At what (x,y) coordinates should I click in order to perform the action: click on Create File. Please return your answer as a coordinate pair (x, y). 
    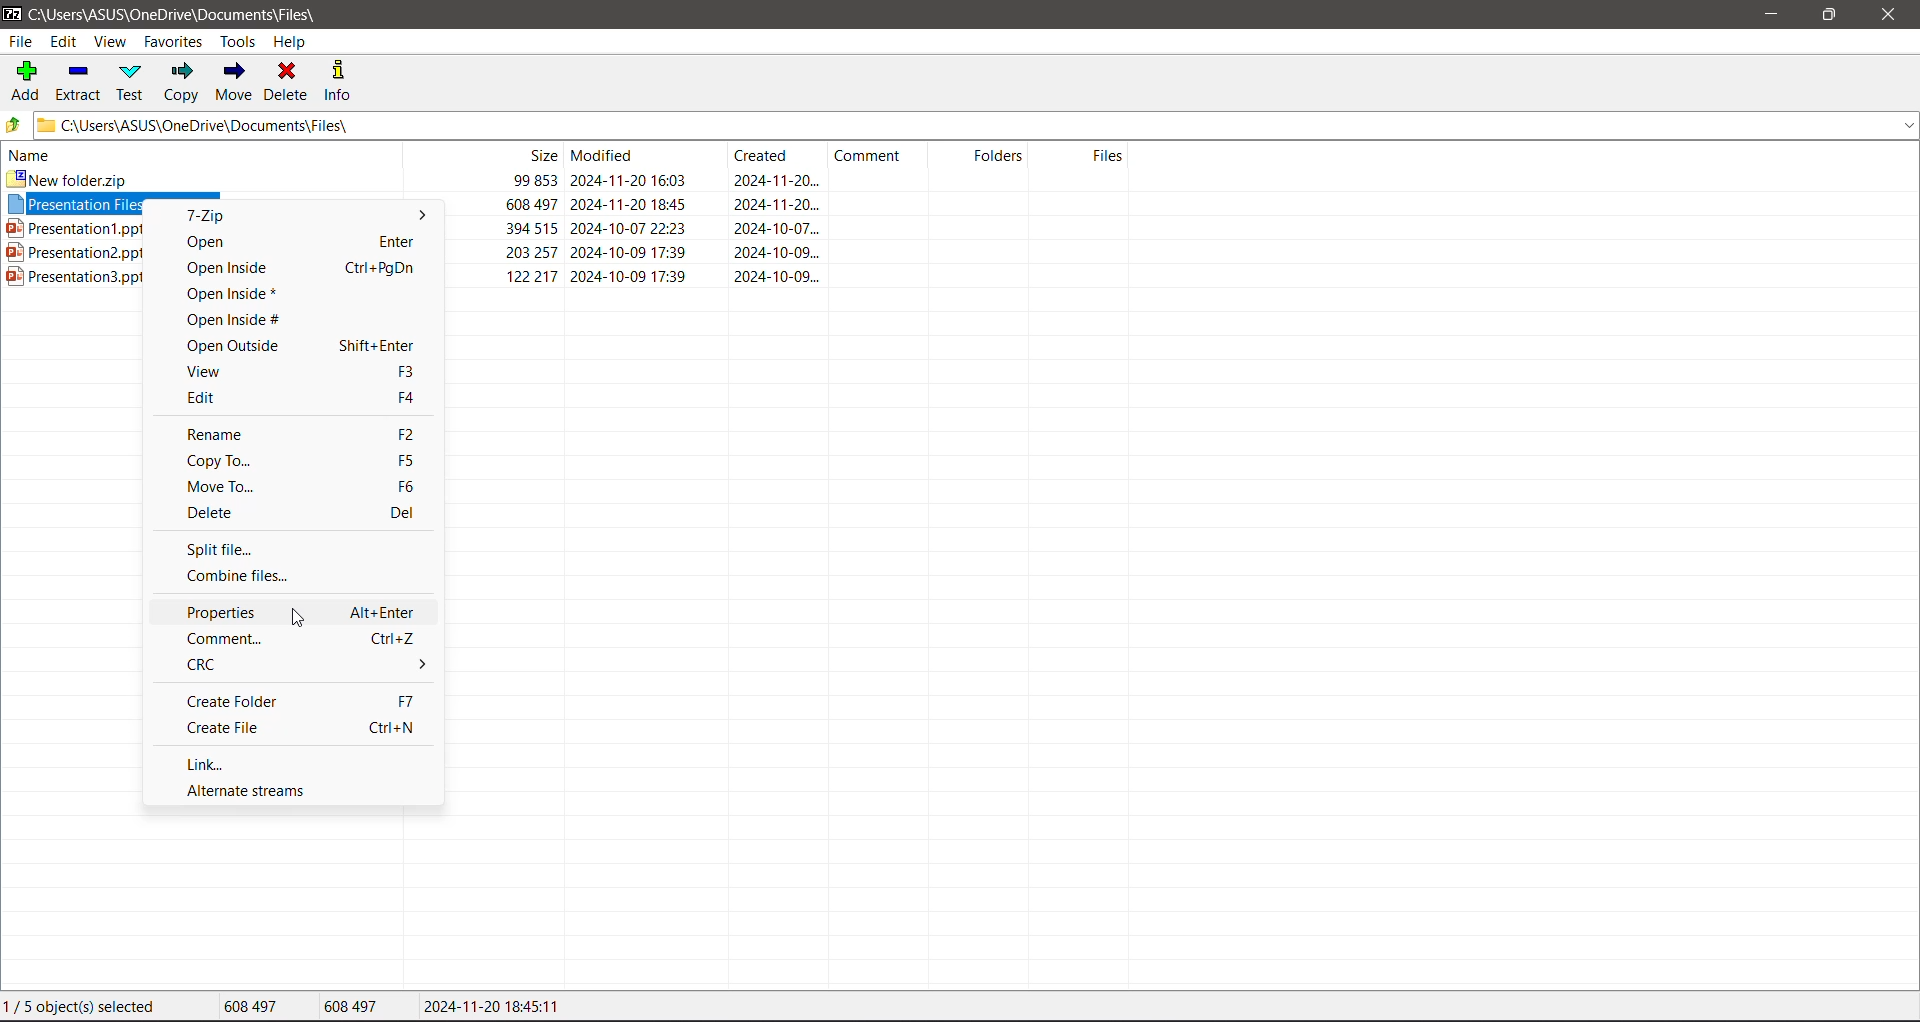
    Looking at the image, I should click on (302, 729).